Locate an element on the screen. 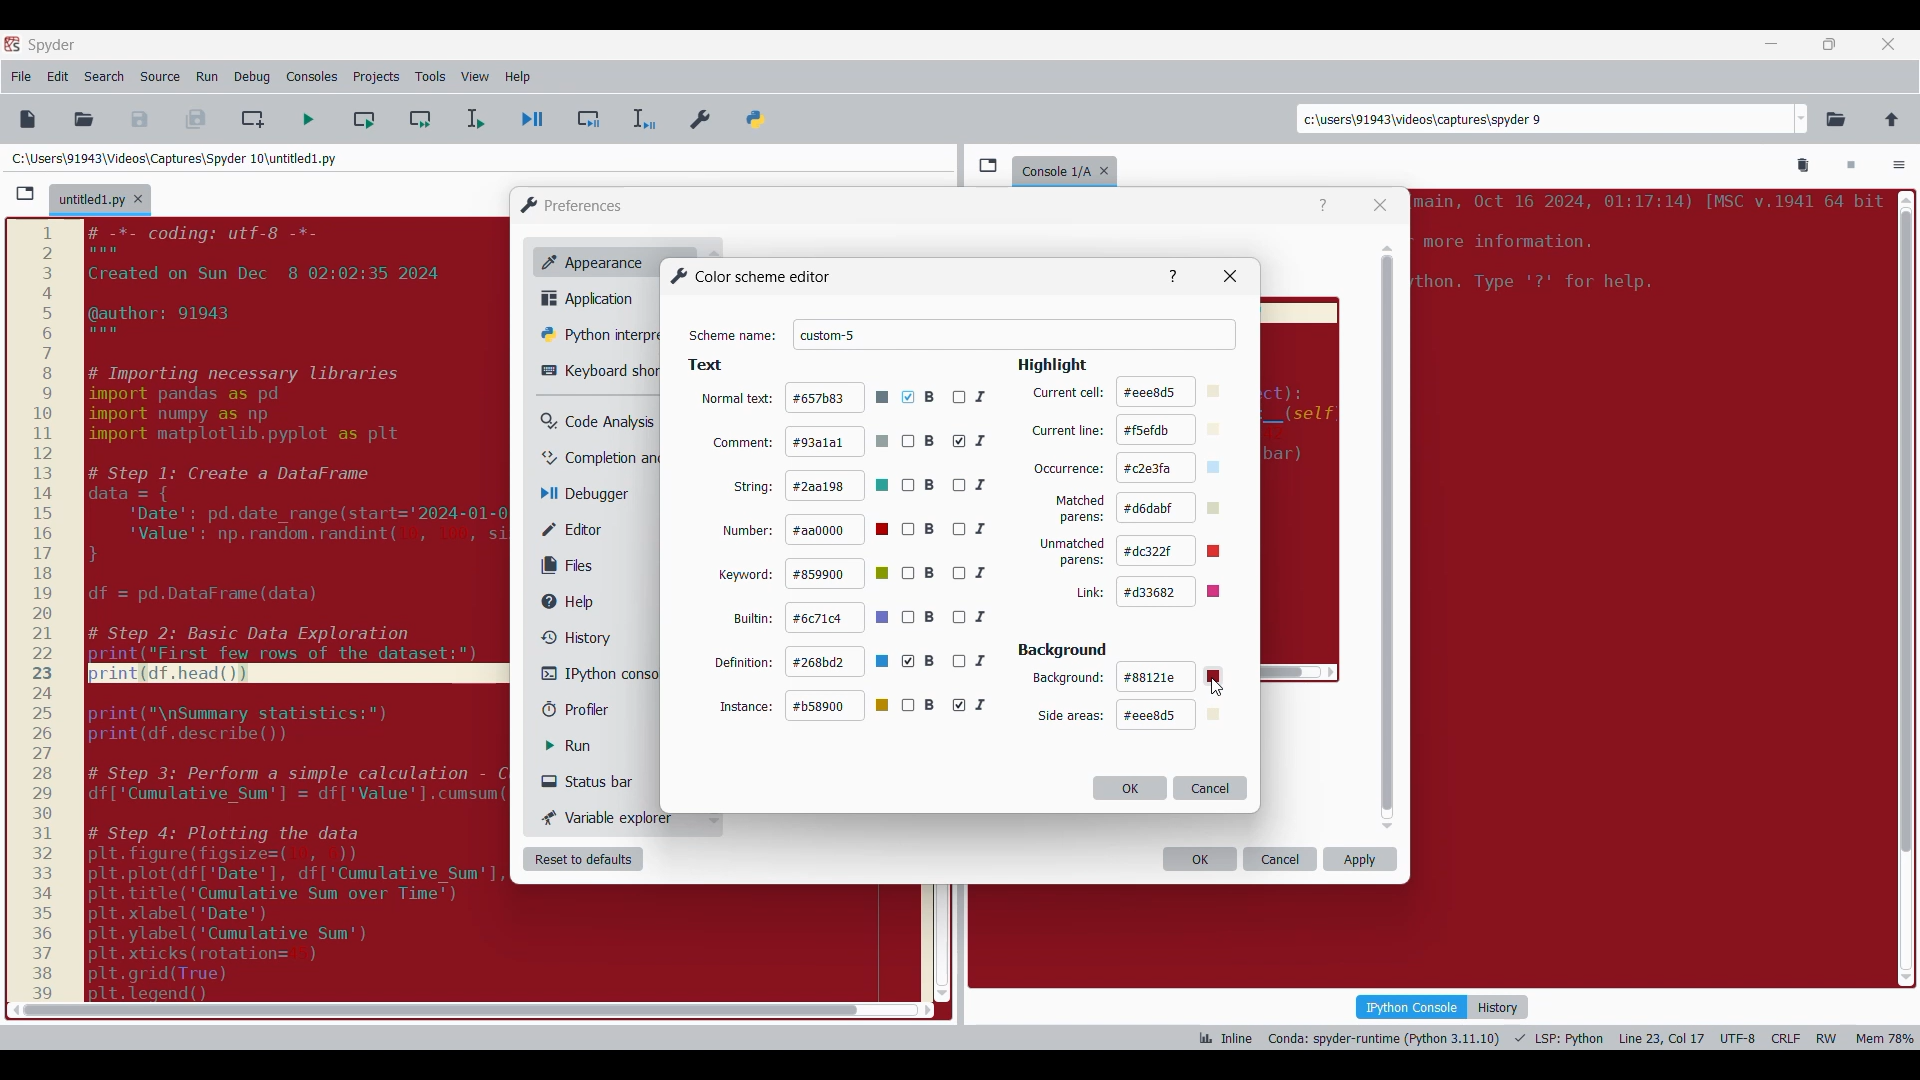 Image resolution: width=1920 pixels, height=1080 pixels. B is located at coordinates (920, 661).